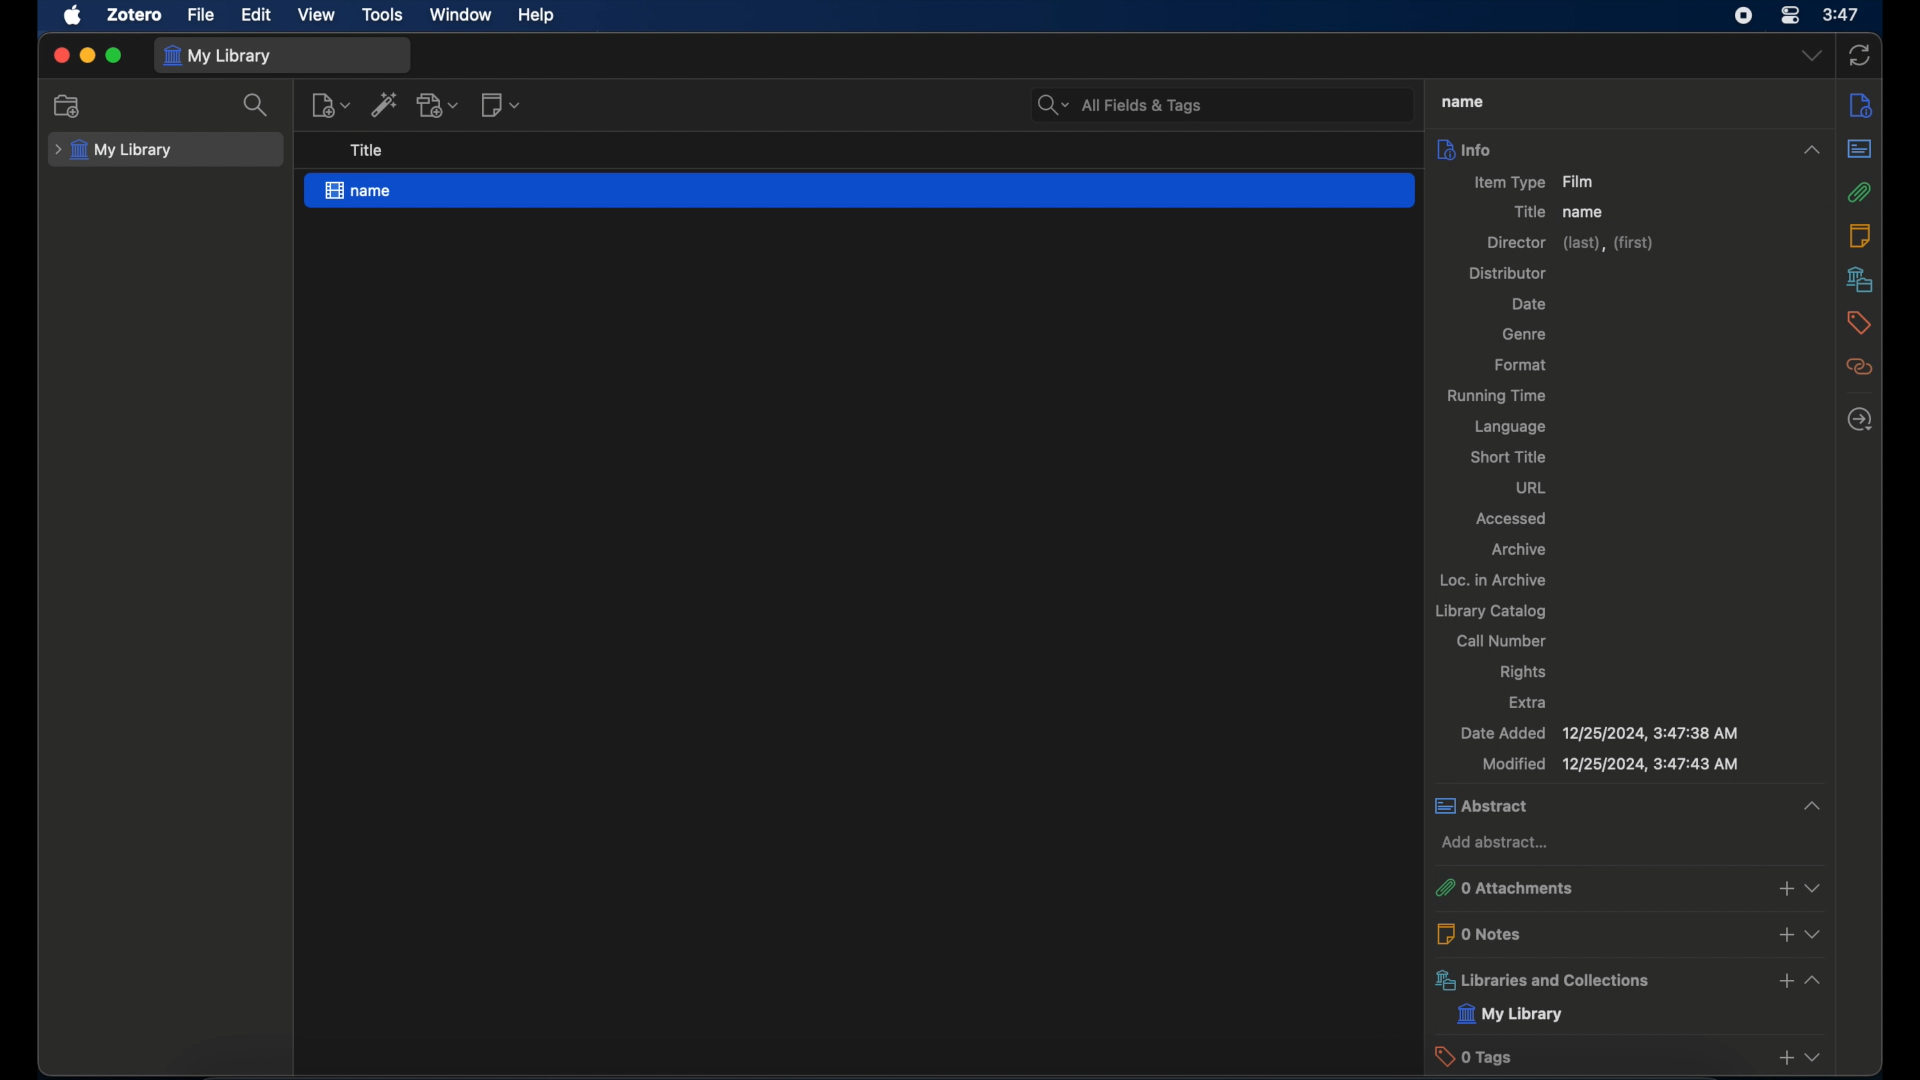  Describe the element at coordinates (1784, 889) in the screenshot. I see `add attachments` at that location.